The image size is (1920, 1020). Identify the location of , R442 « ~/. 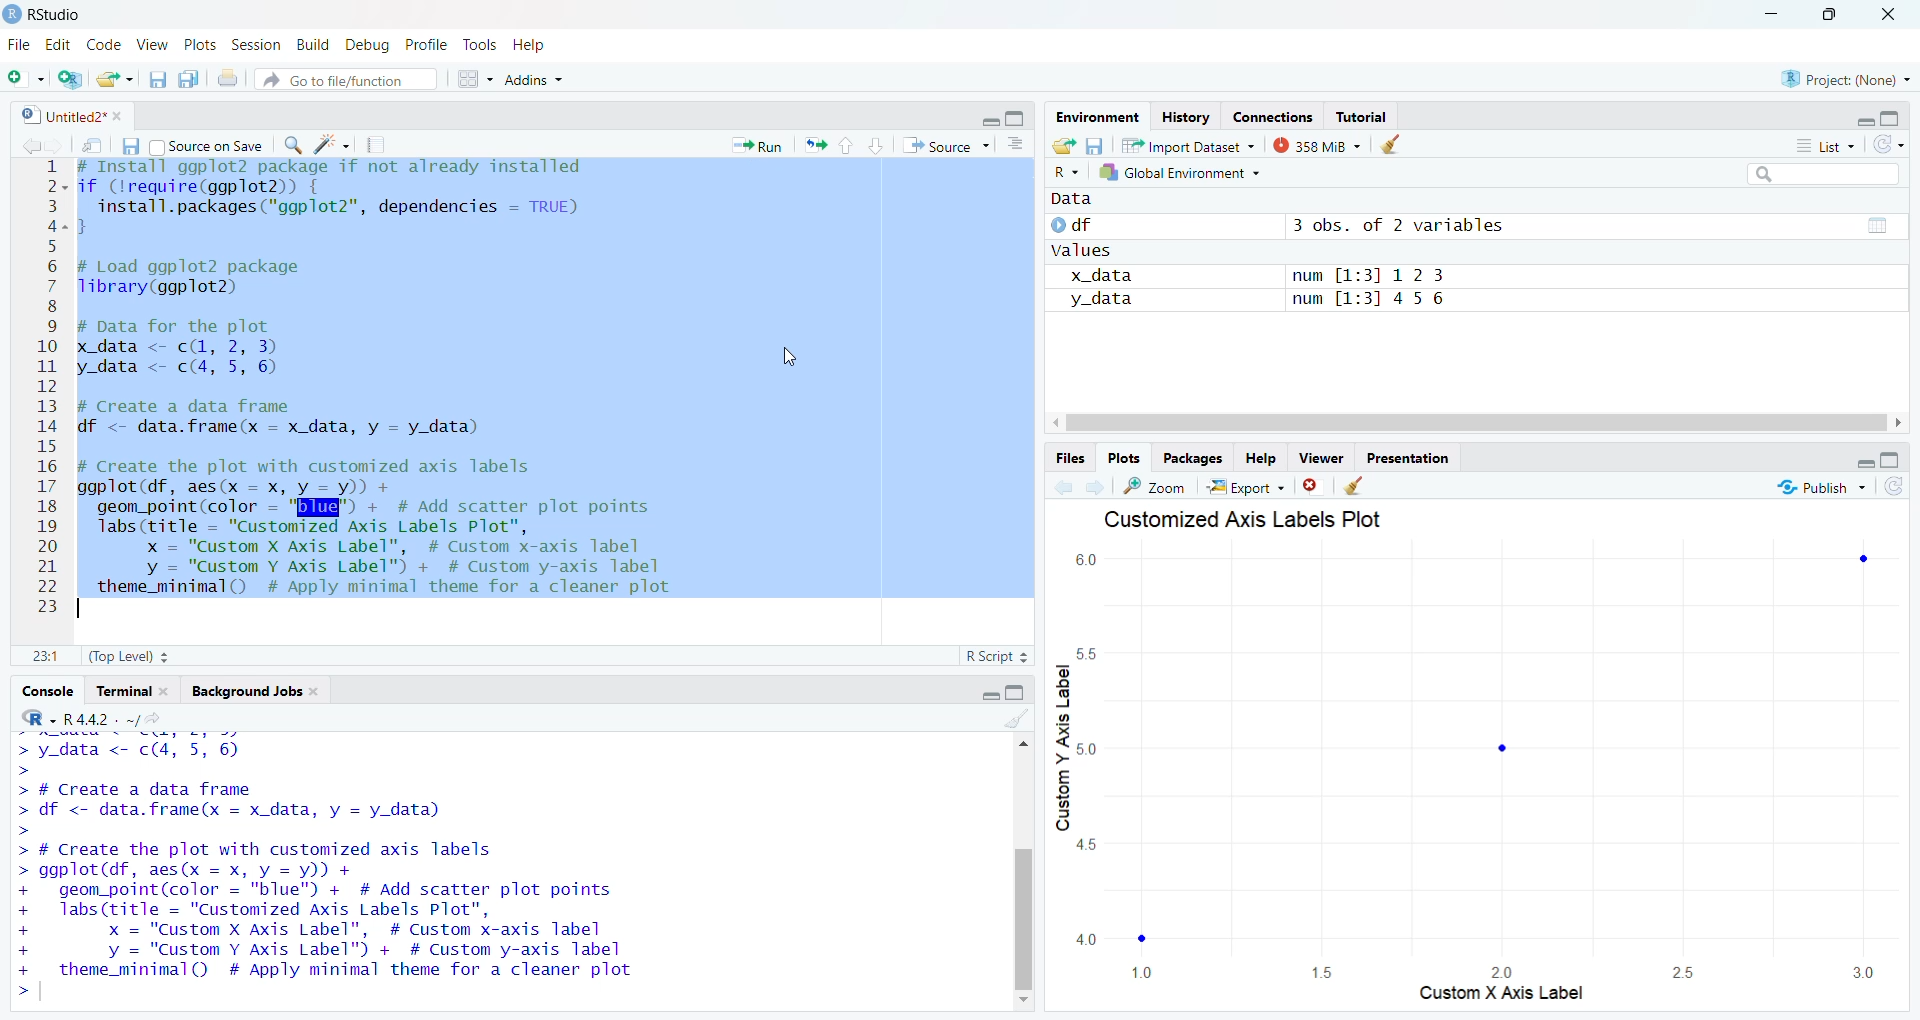
(90, 716).